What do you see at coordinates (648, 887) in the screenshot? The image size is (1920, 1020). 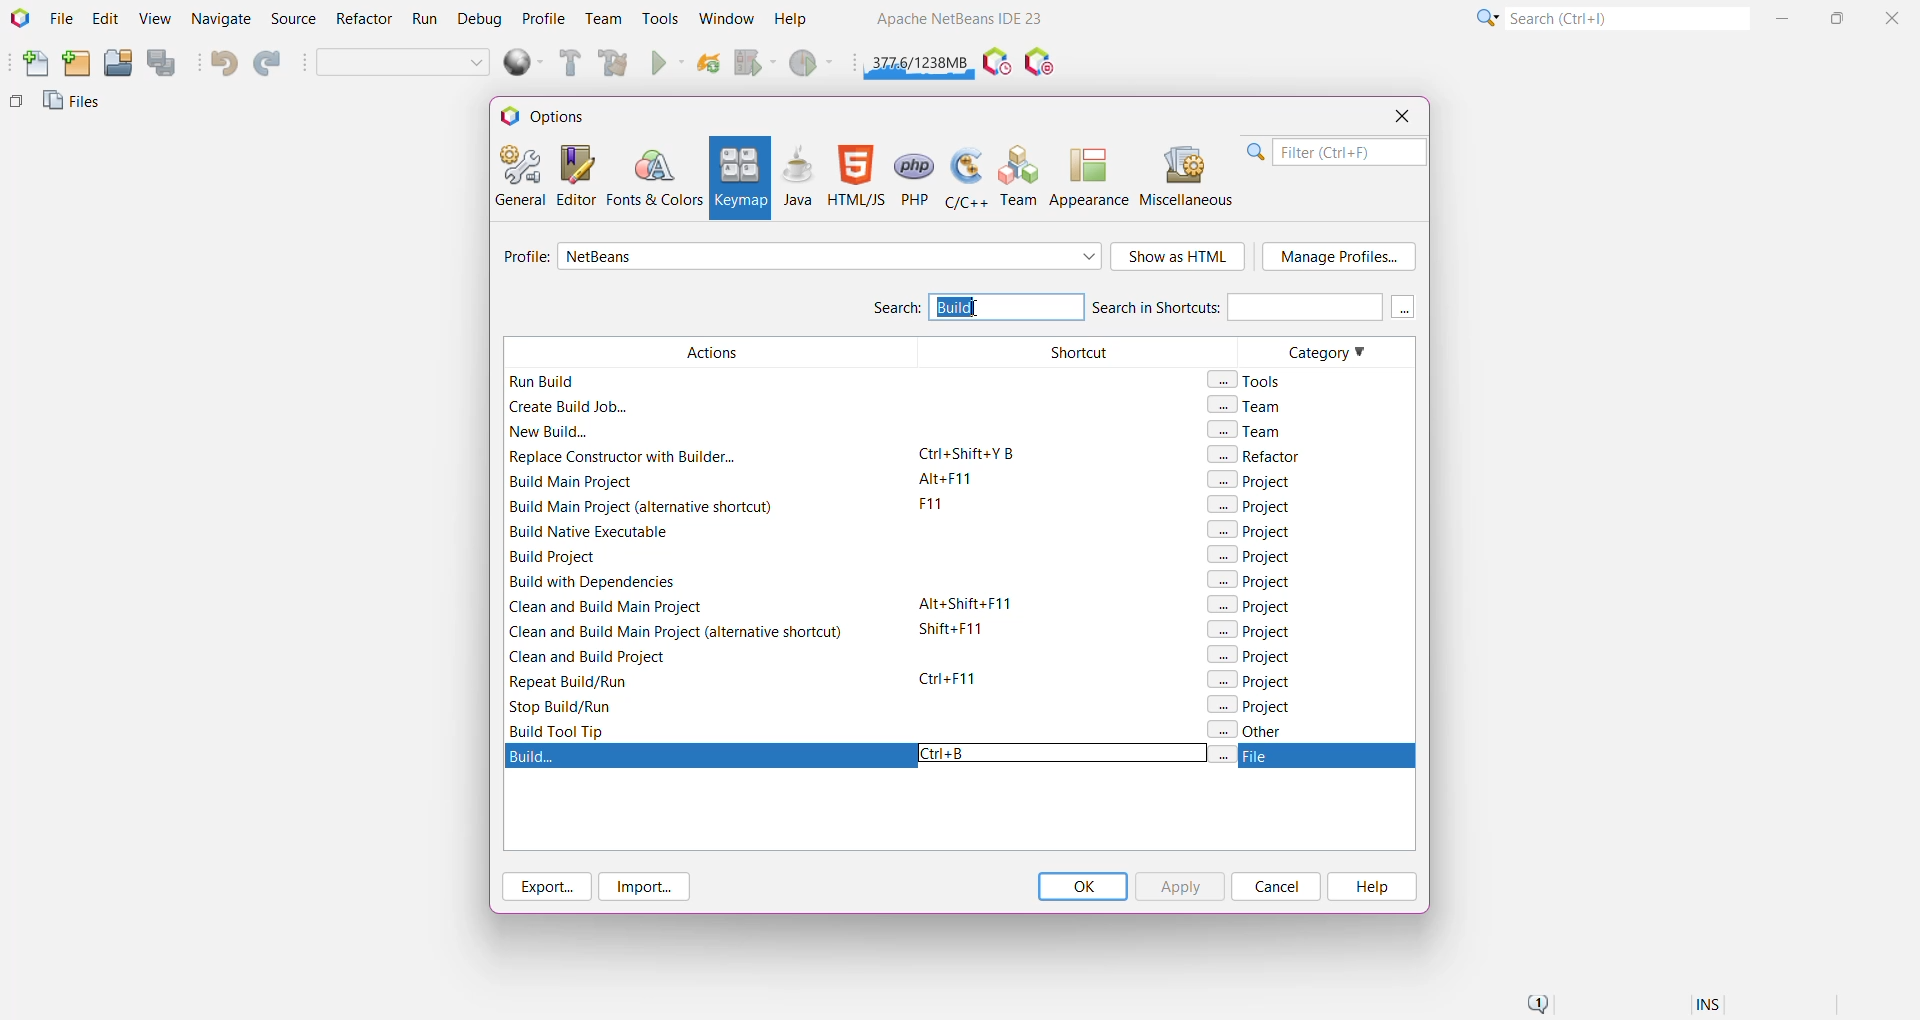 I see `Import` at bounding box center [648, 887].